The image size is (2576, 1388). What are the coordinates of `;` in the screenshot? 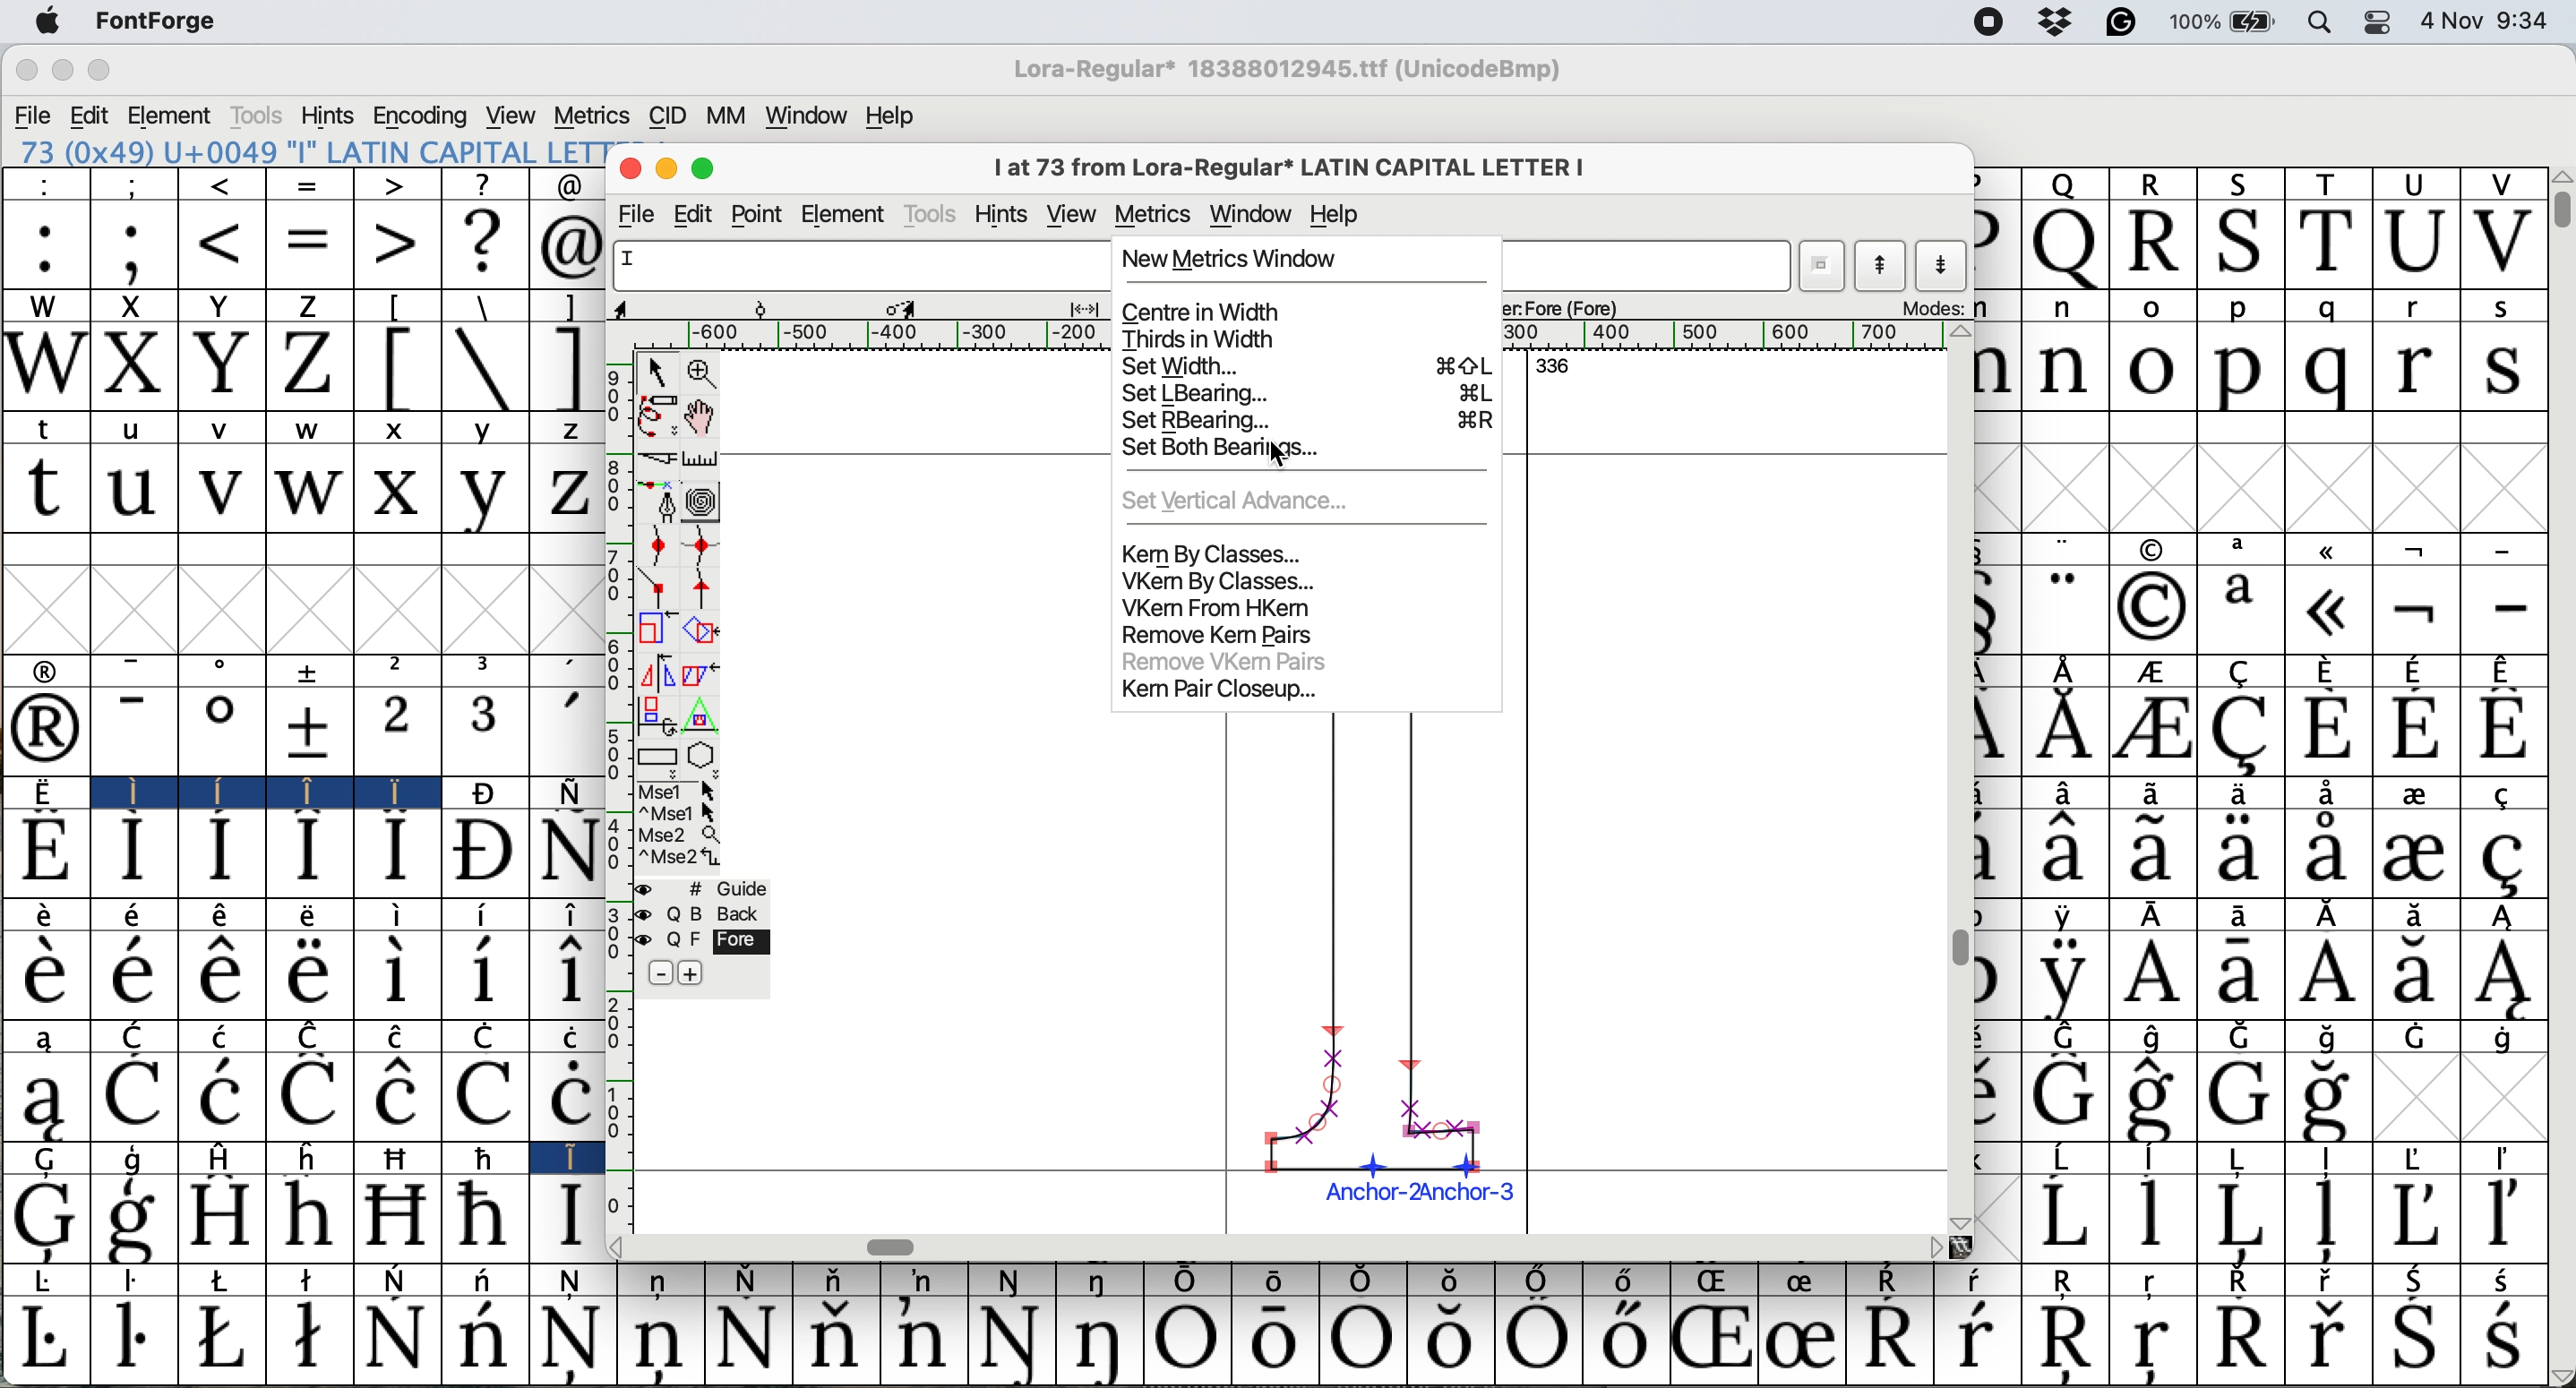 It's located at (137, 184).